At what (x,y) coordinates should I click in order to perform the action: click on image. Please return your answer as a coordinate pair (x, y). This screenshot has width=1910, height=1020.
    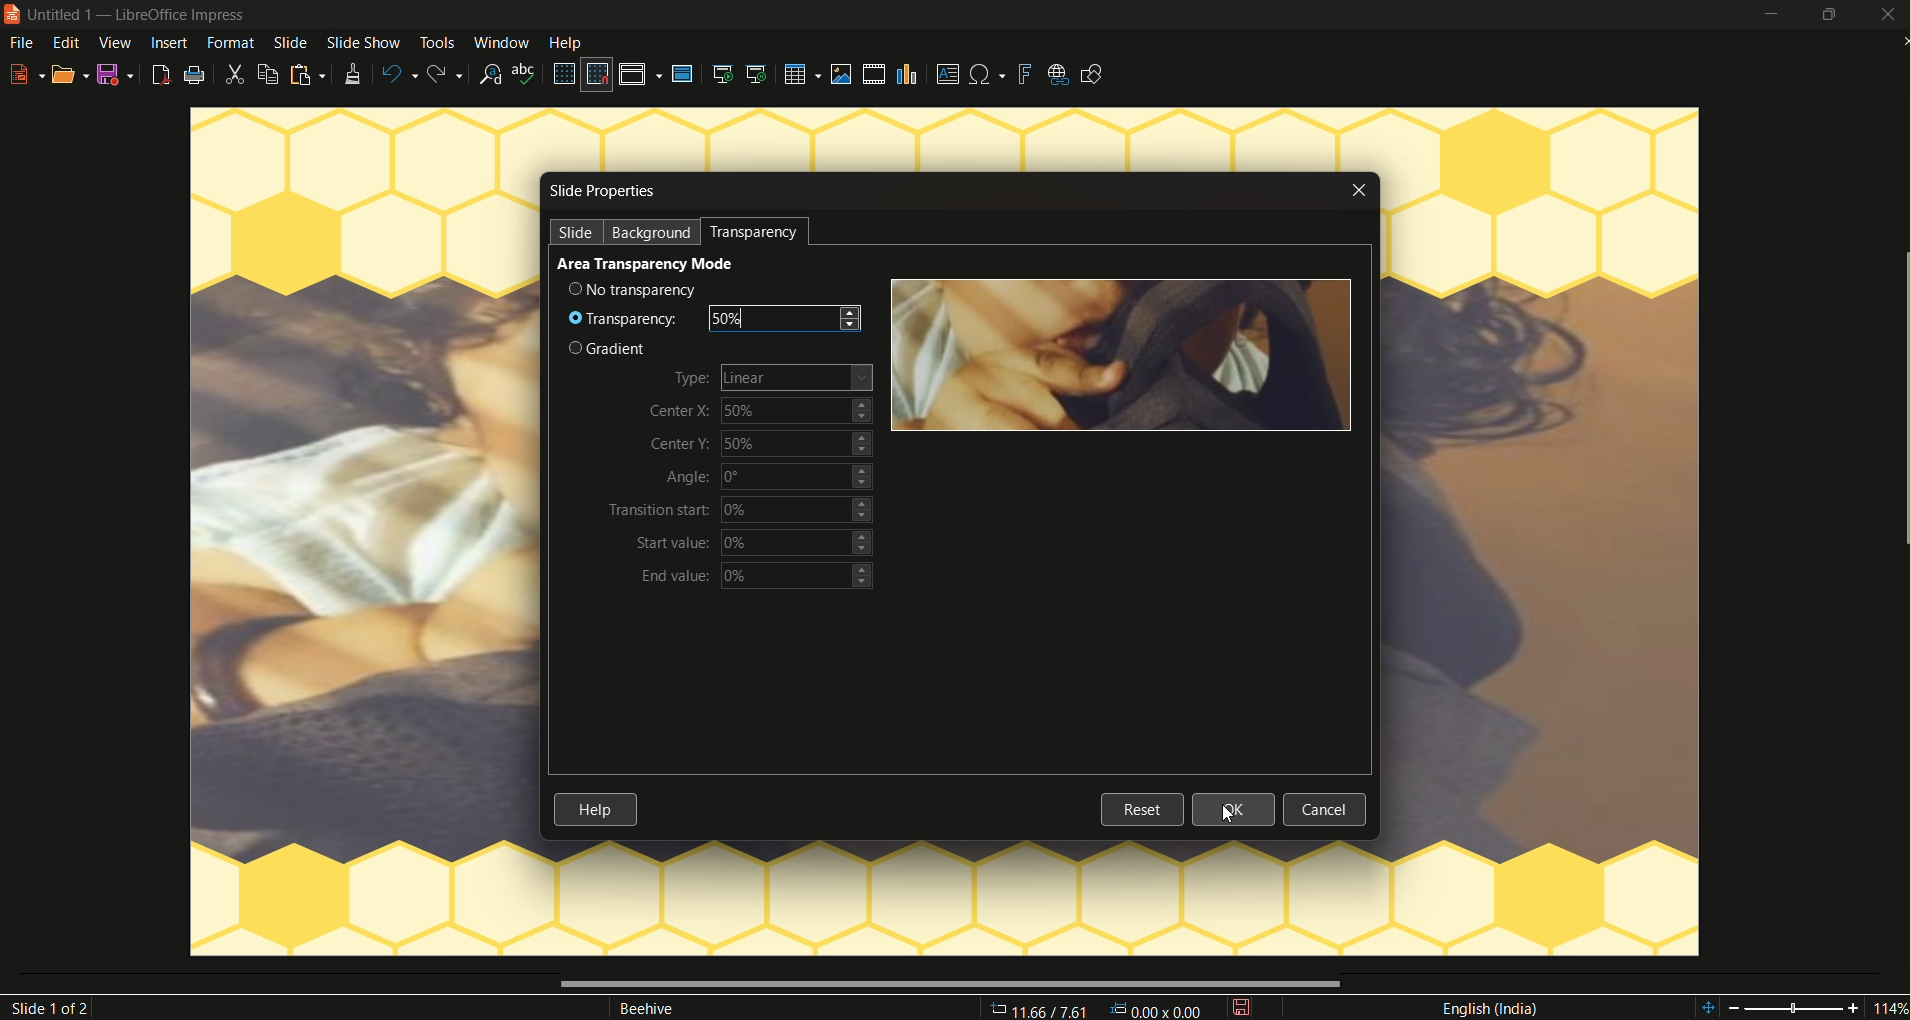
    Looking at the image, I should click on (1120, 356).